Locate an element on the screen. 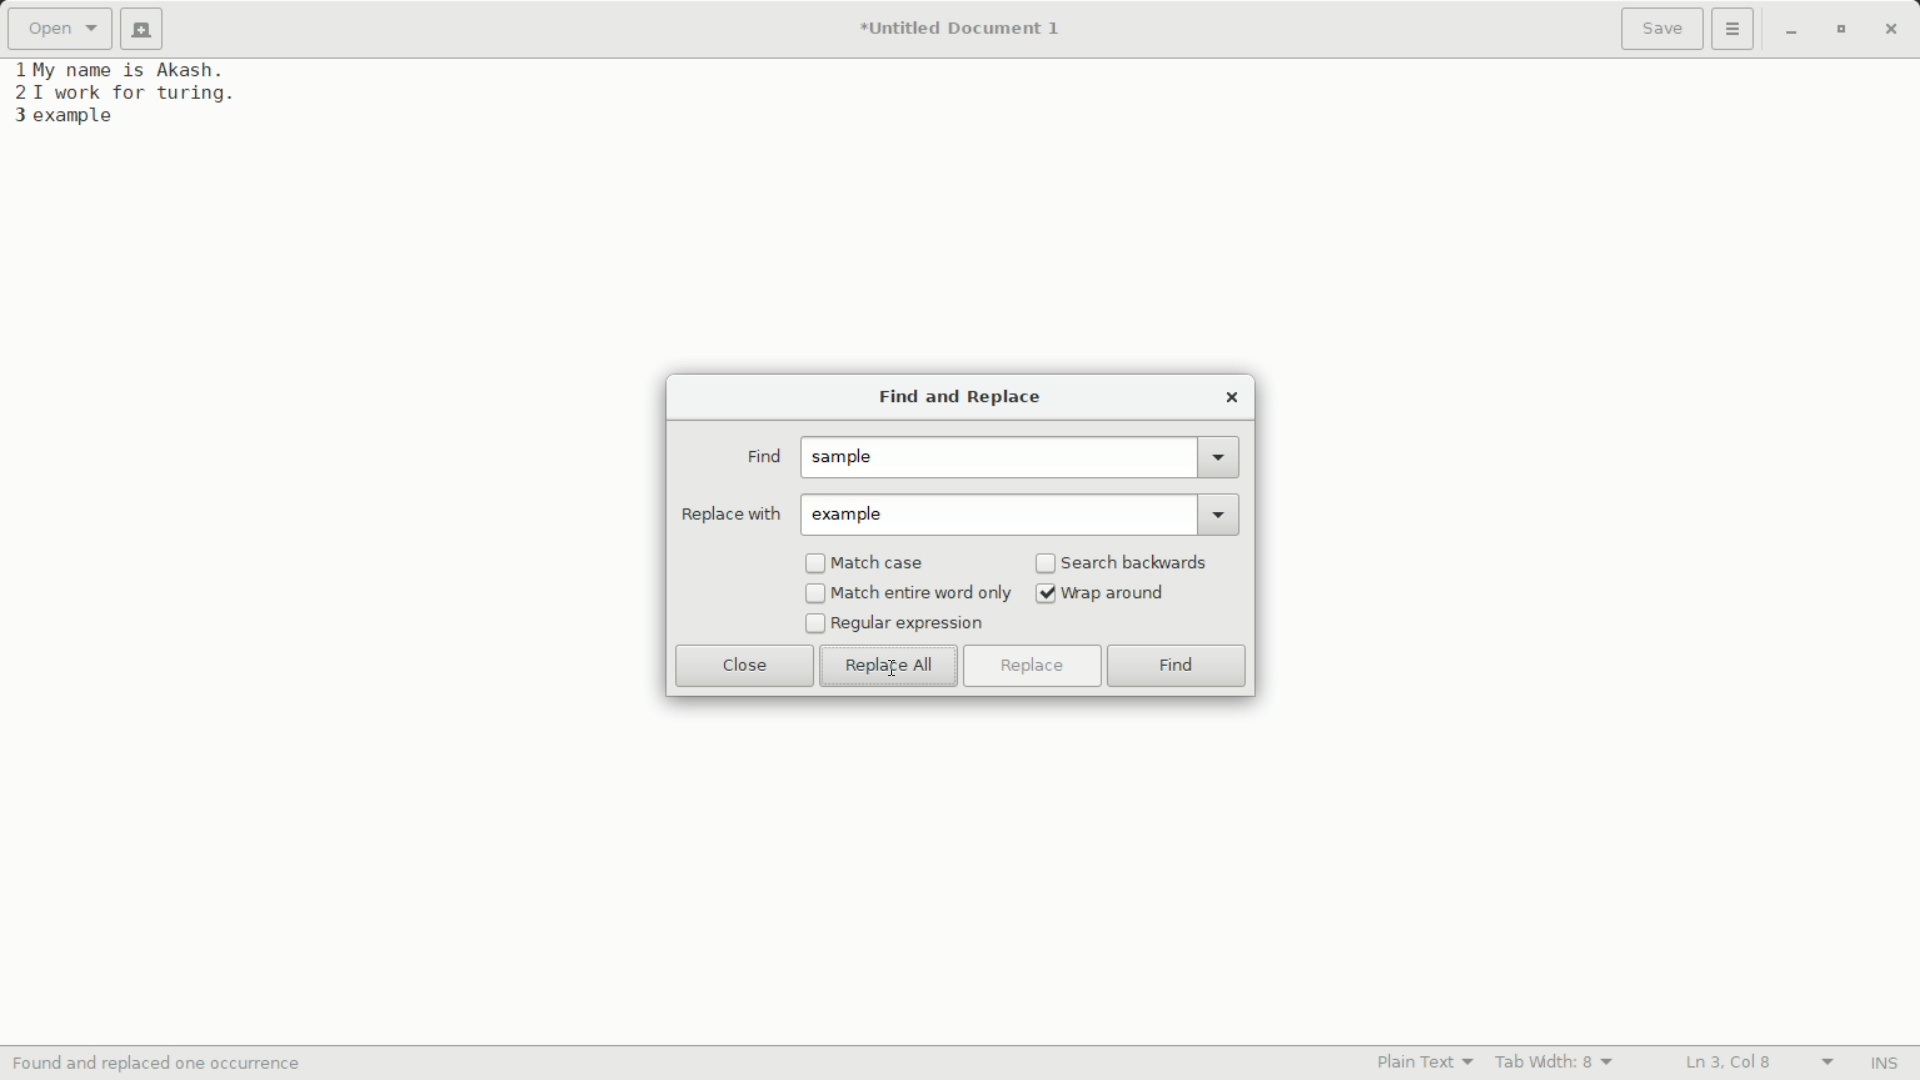 The width and height of the screenshot is (1920, 1080). tab width is located at coordinates (1555, 1062).